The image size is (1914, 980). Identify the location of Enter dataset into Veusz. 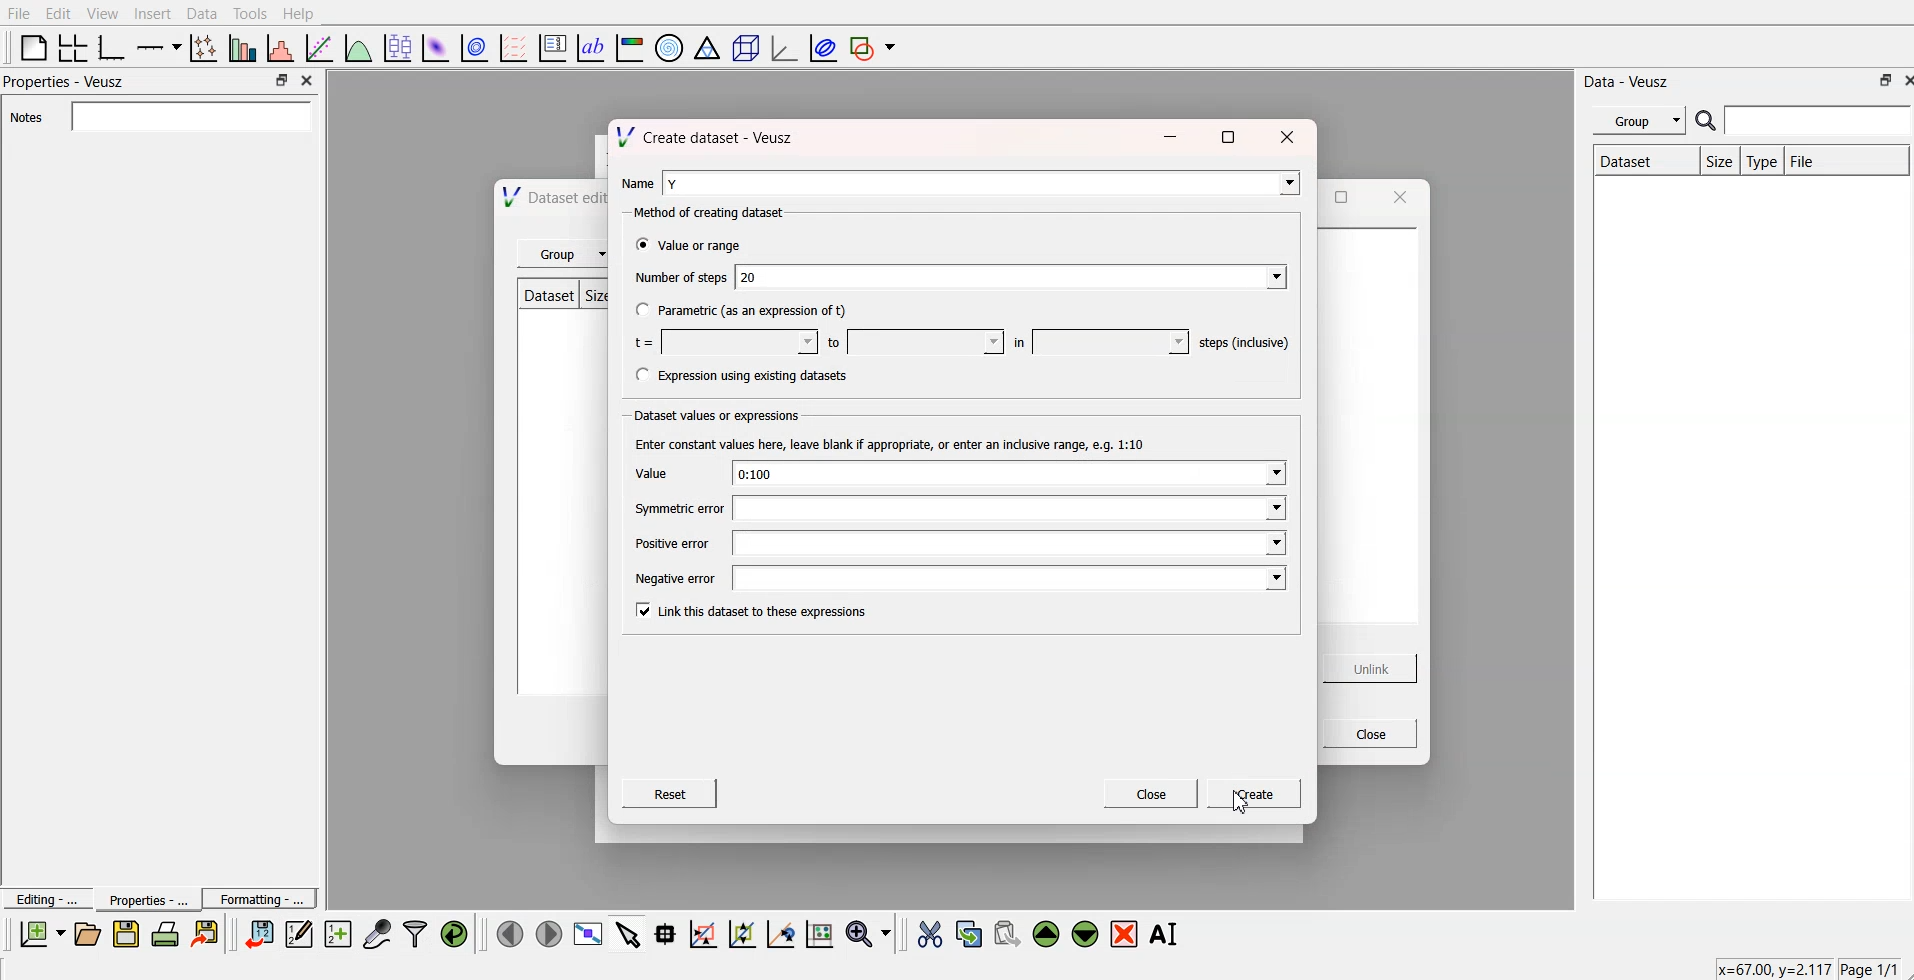
(257, 934).